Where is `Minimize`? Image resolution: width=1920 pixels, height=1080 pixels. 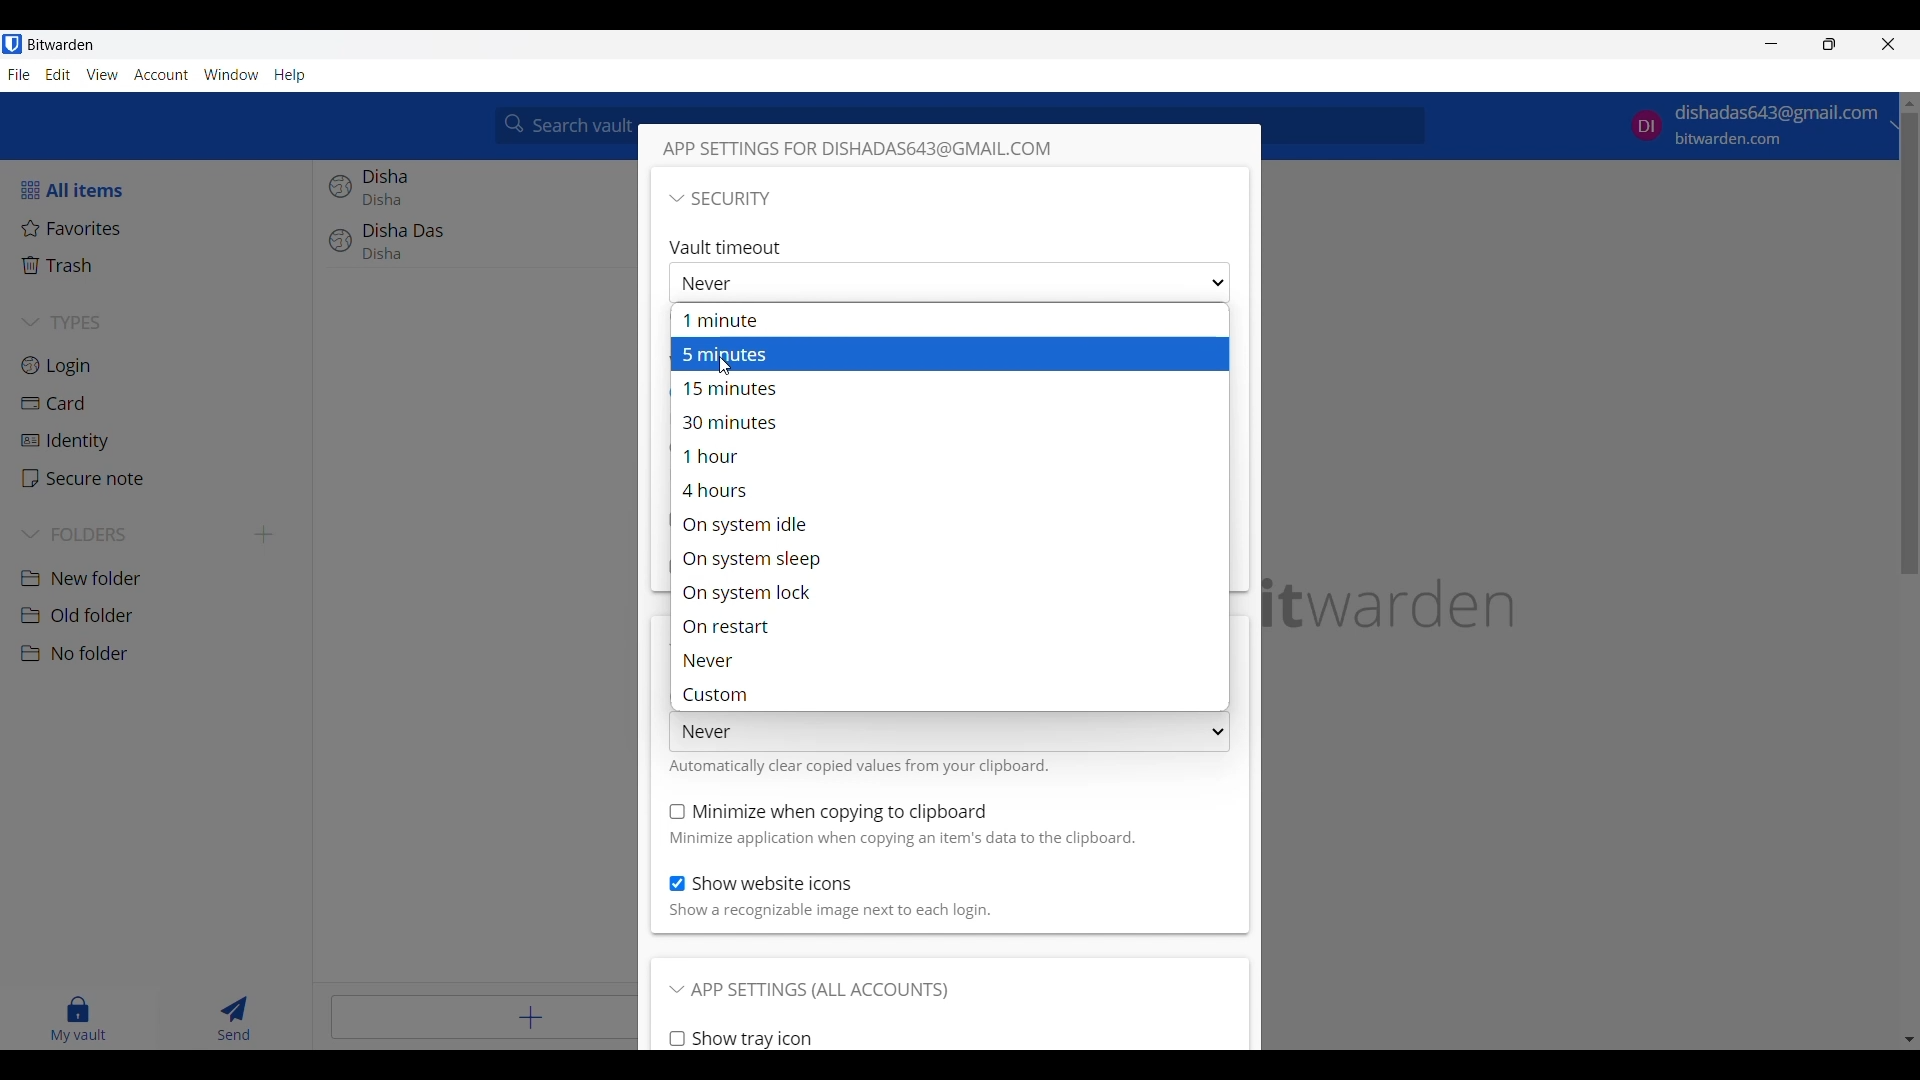 Minimize is located at coordinates (1772, 43).